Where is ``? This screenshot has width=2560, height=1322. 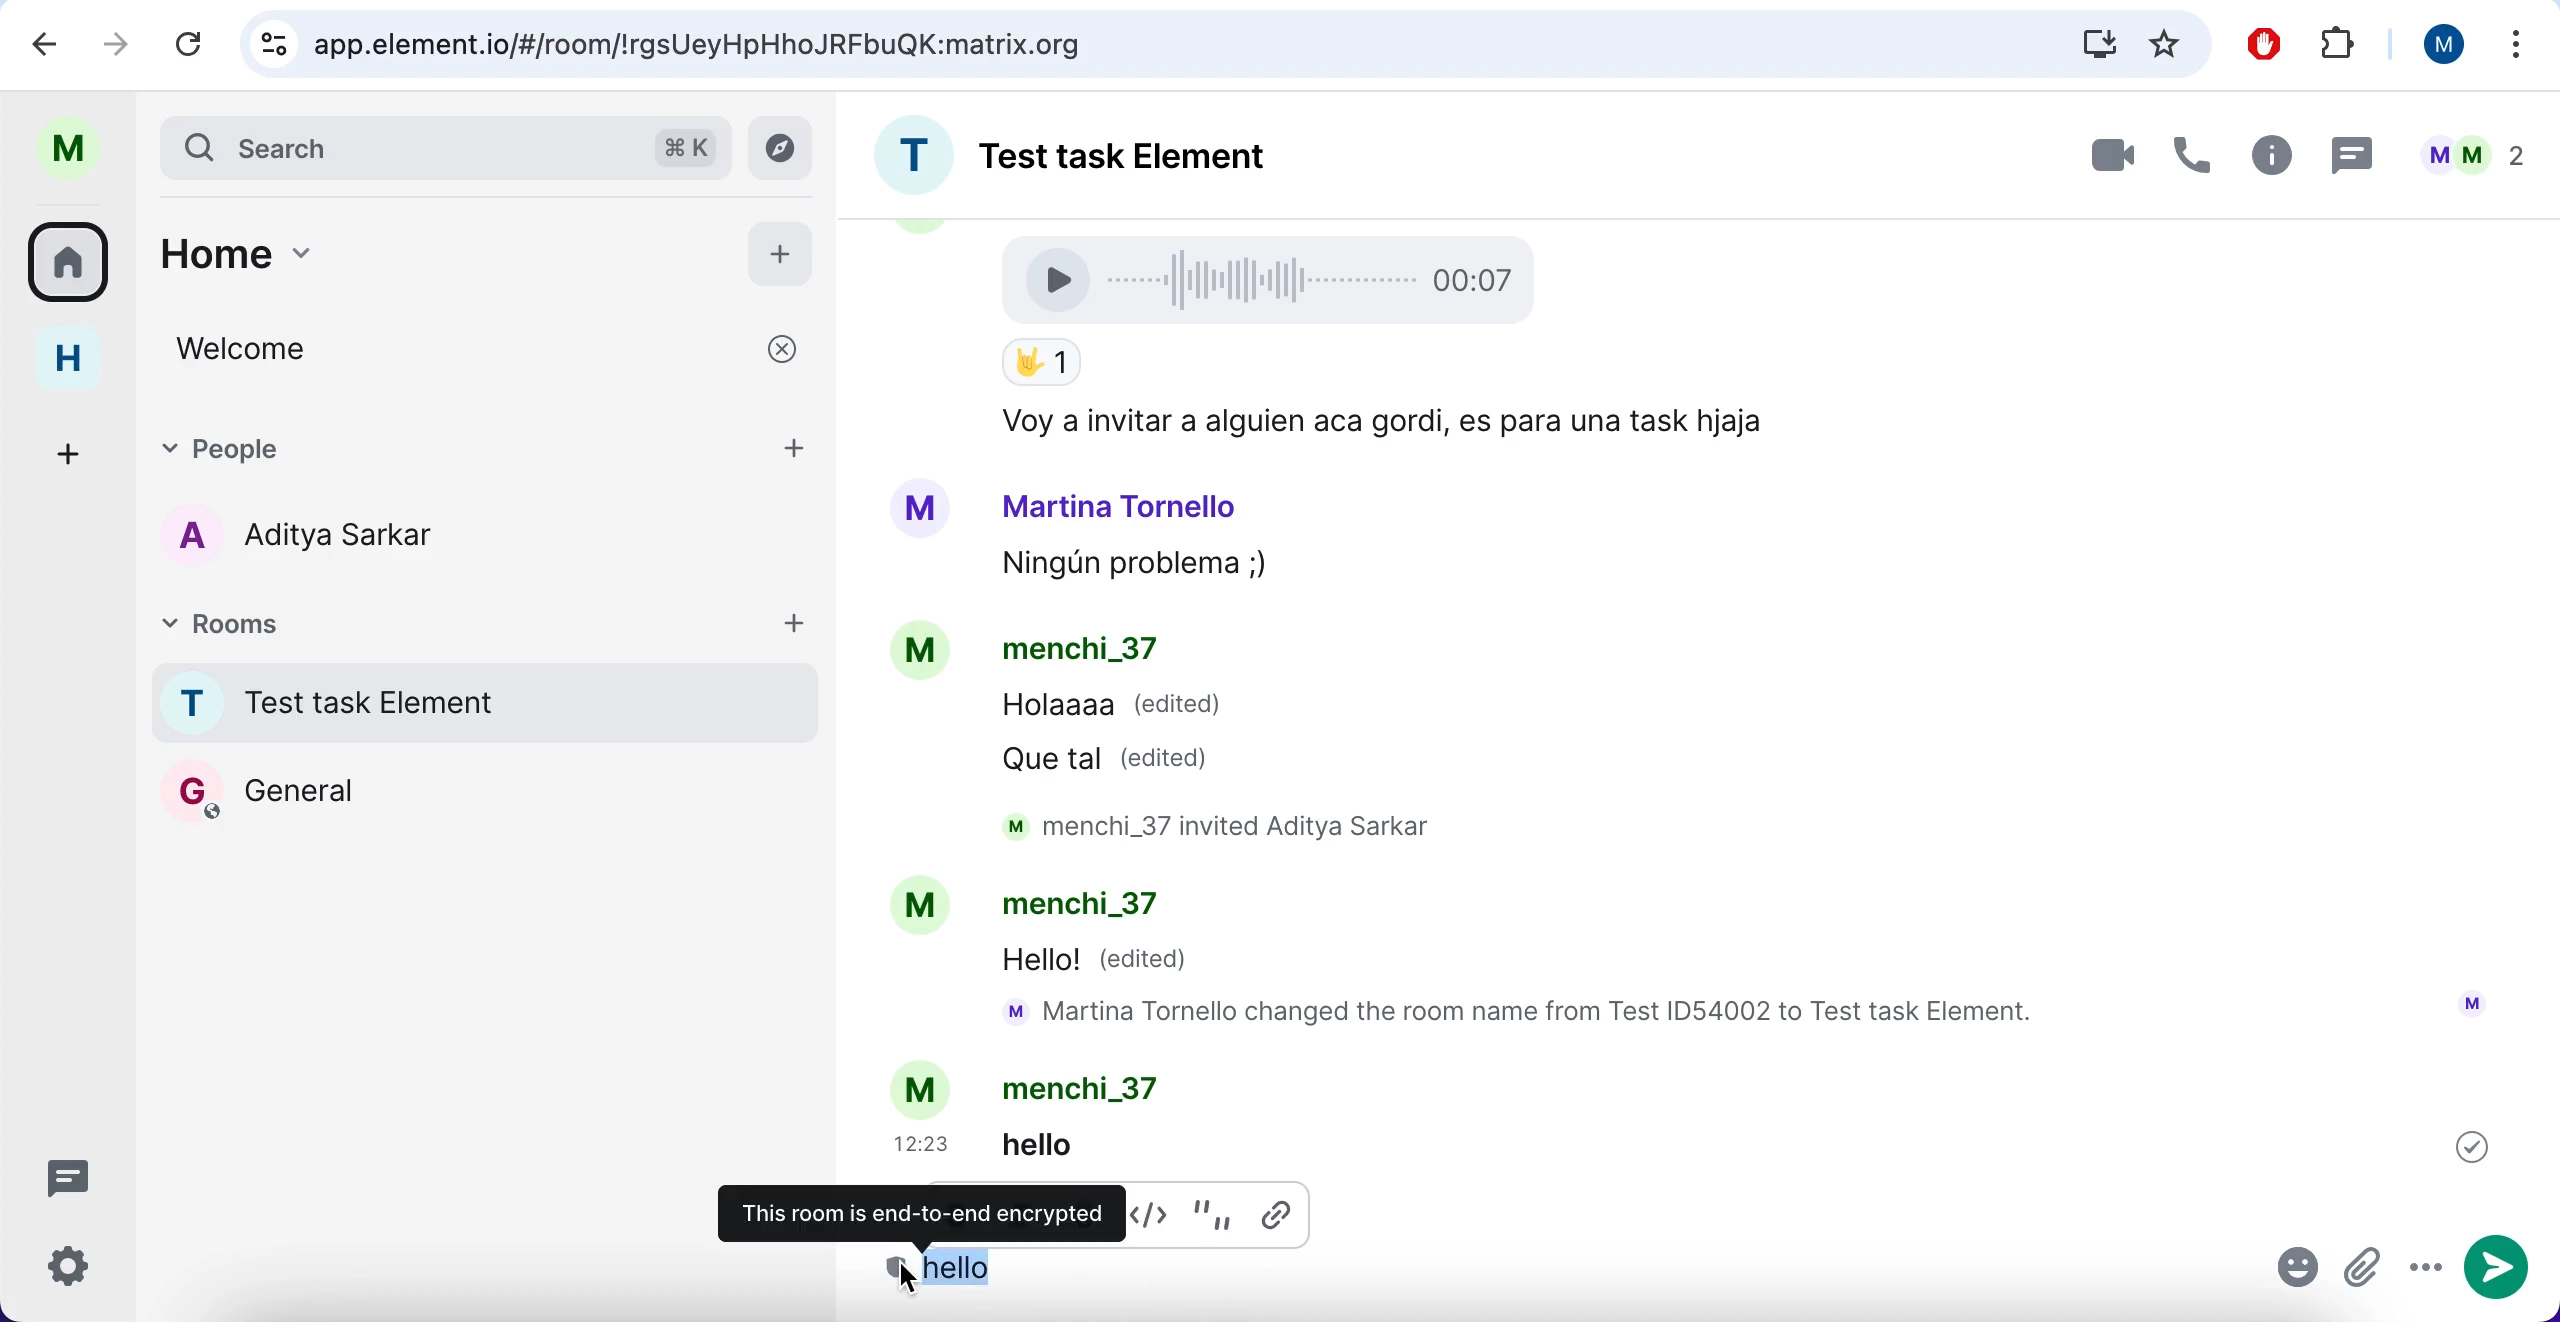  is located at coordinates (2472, 1146).